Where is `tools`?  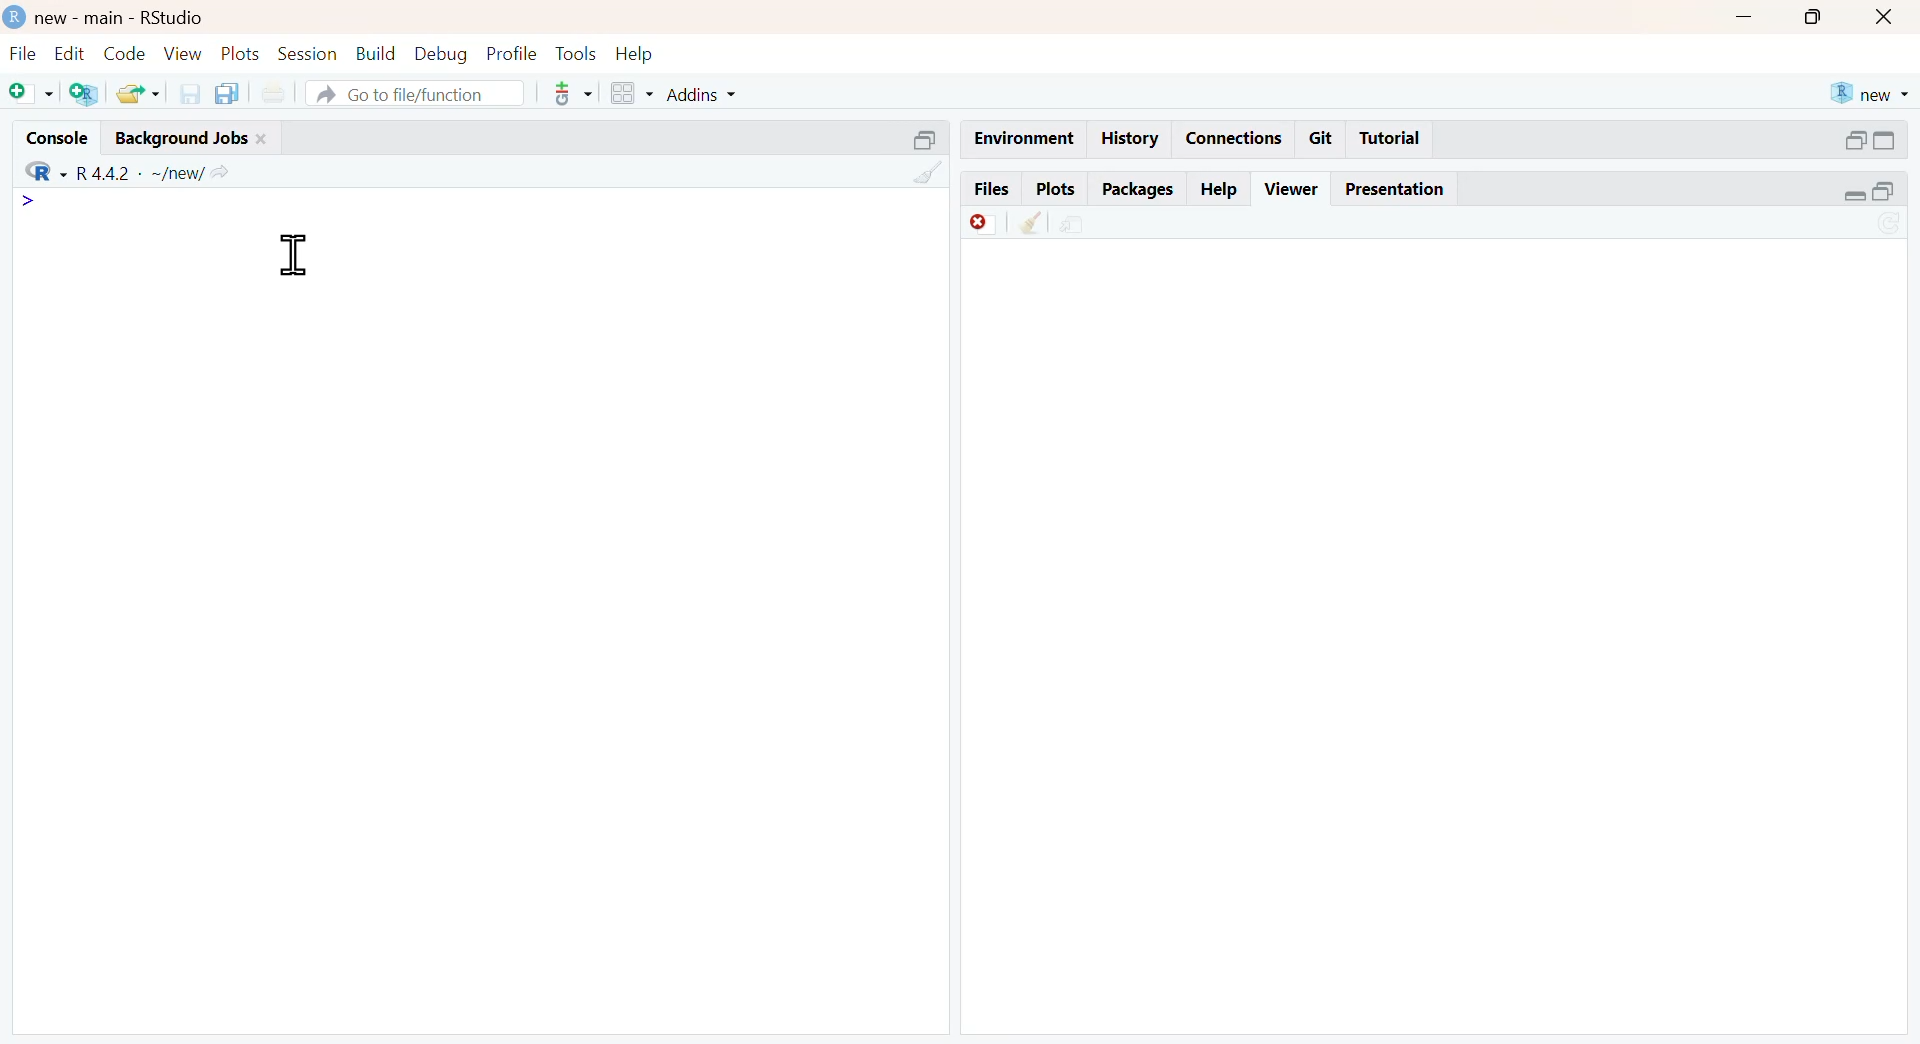
tools is located at coordinates (574, 93).